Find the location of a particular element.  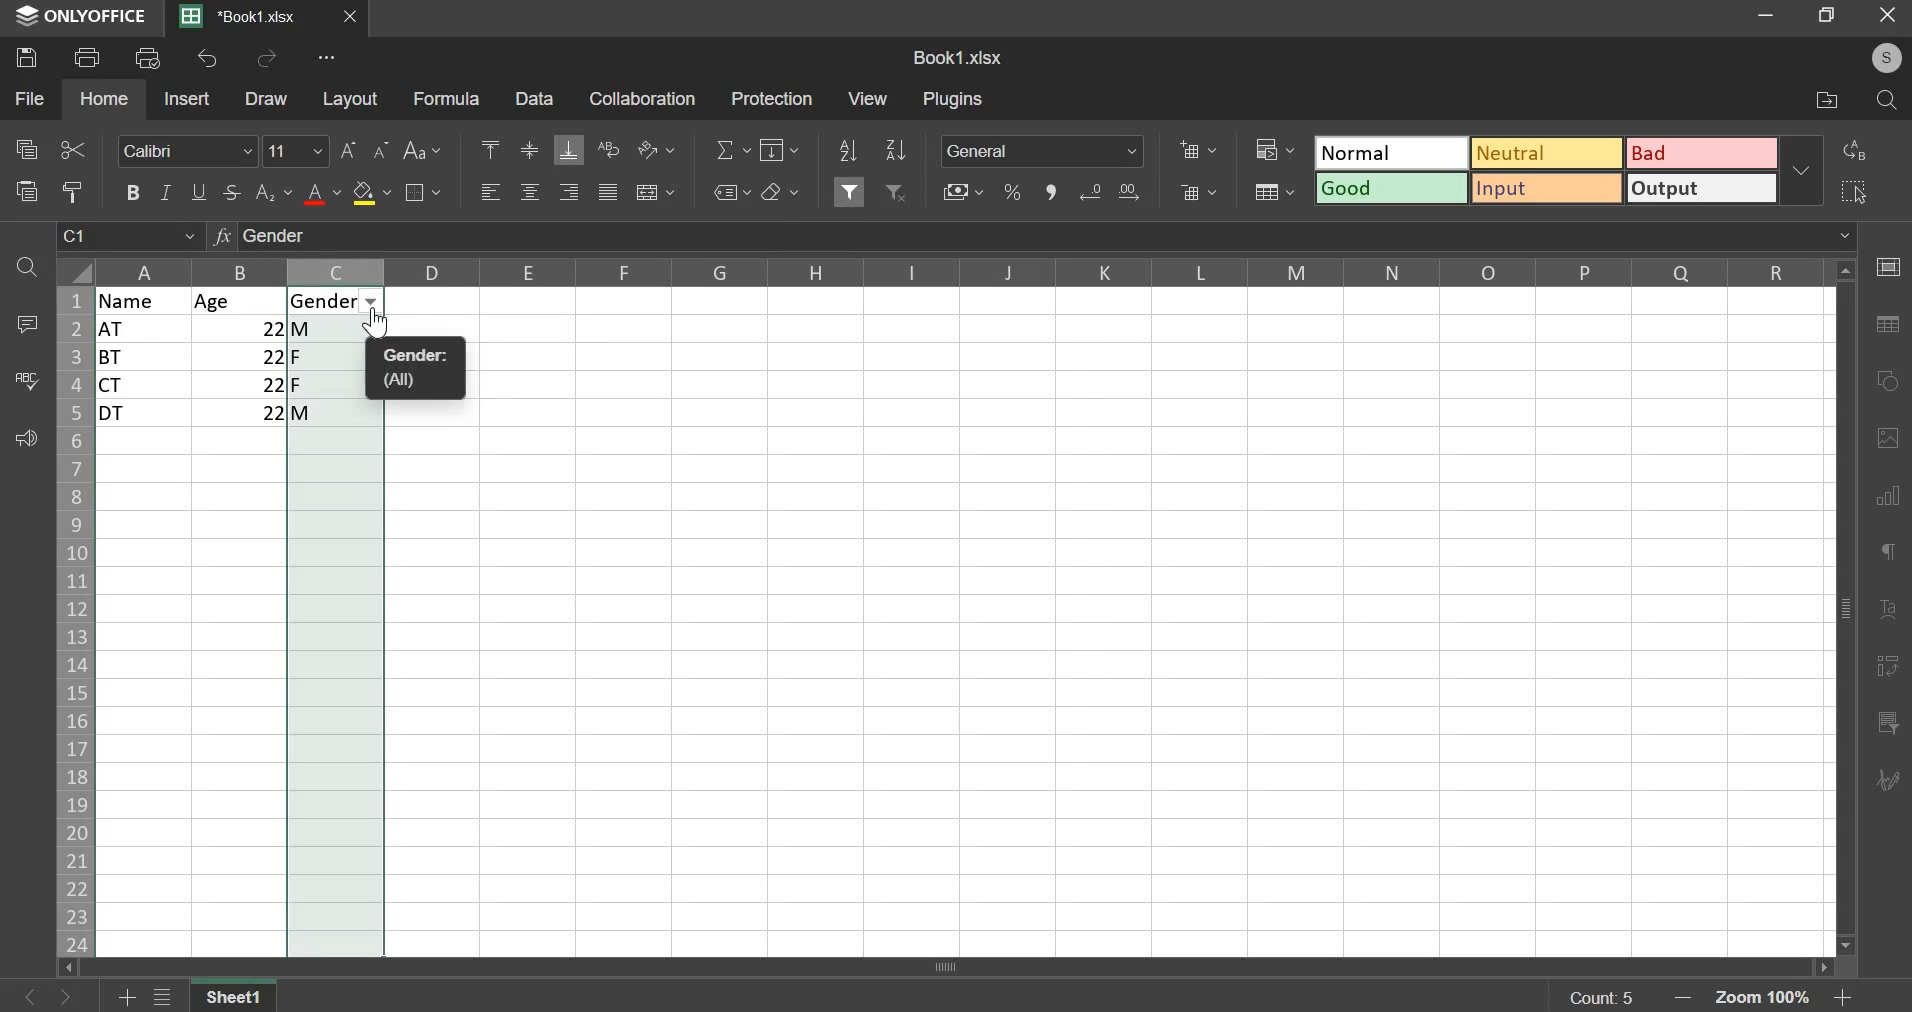

font is located at coordinates (189, 151).